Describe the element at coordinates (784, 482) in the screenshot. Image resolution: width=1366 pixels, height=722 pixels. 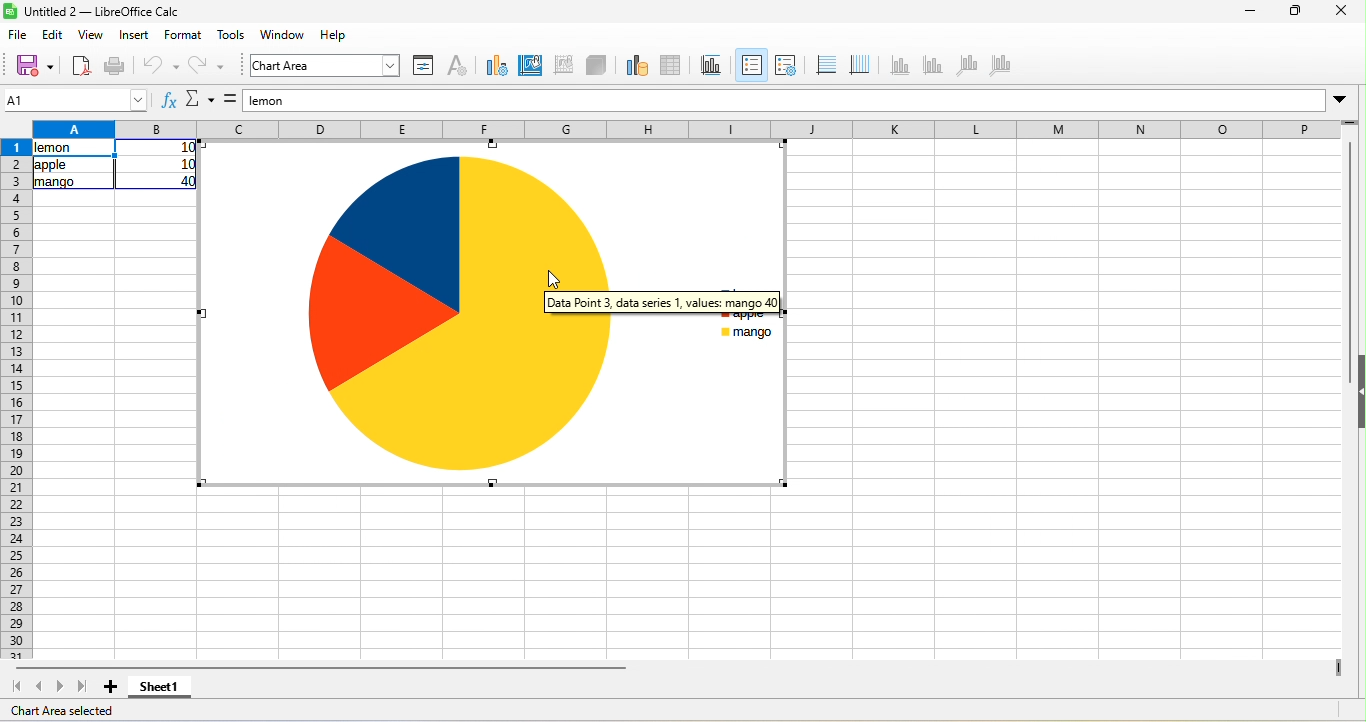
I see `resize points` at that location.